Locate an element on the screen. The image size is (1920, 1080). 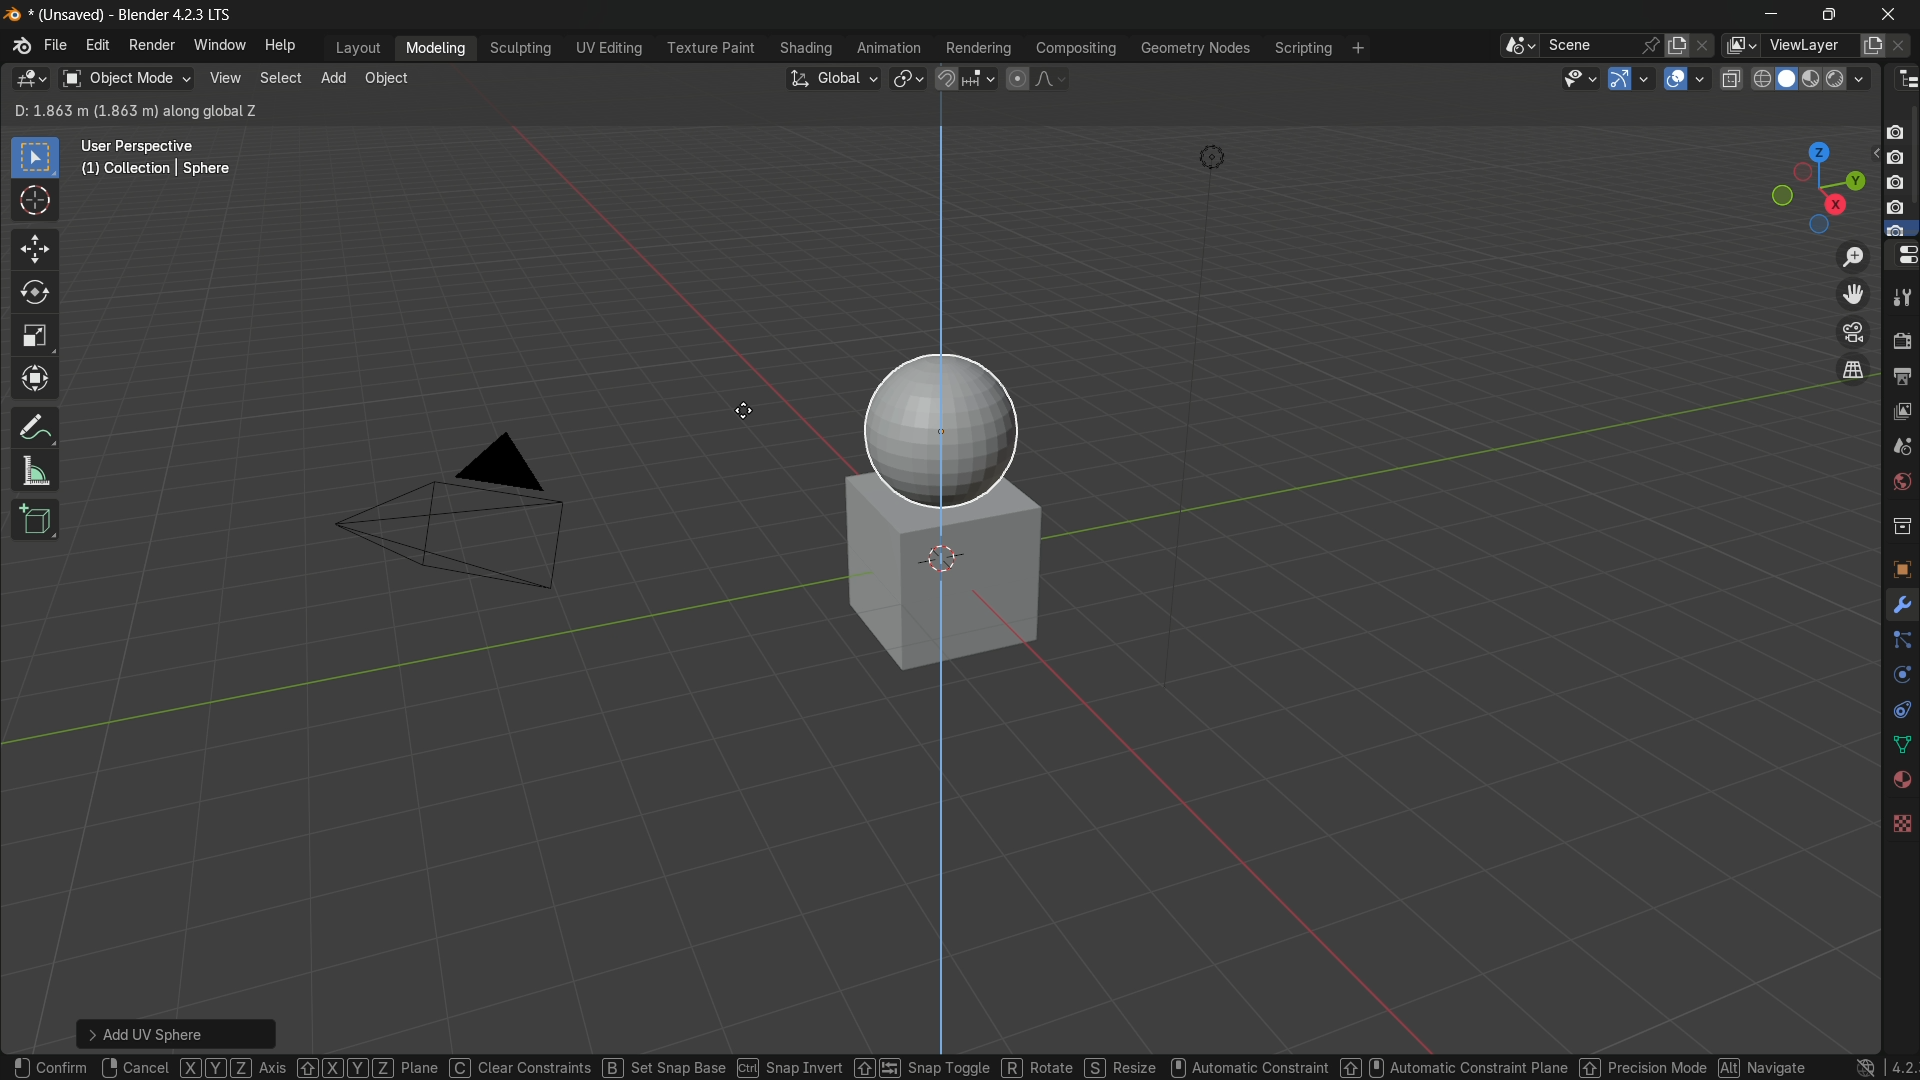
transform pivot table is located at coordinates (910, 79).